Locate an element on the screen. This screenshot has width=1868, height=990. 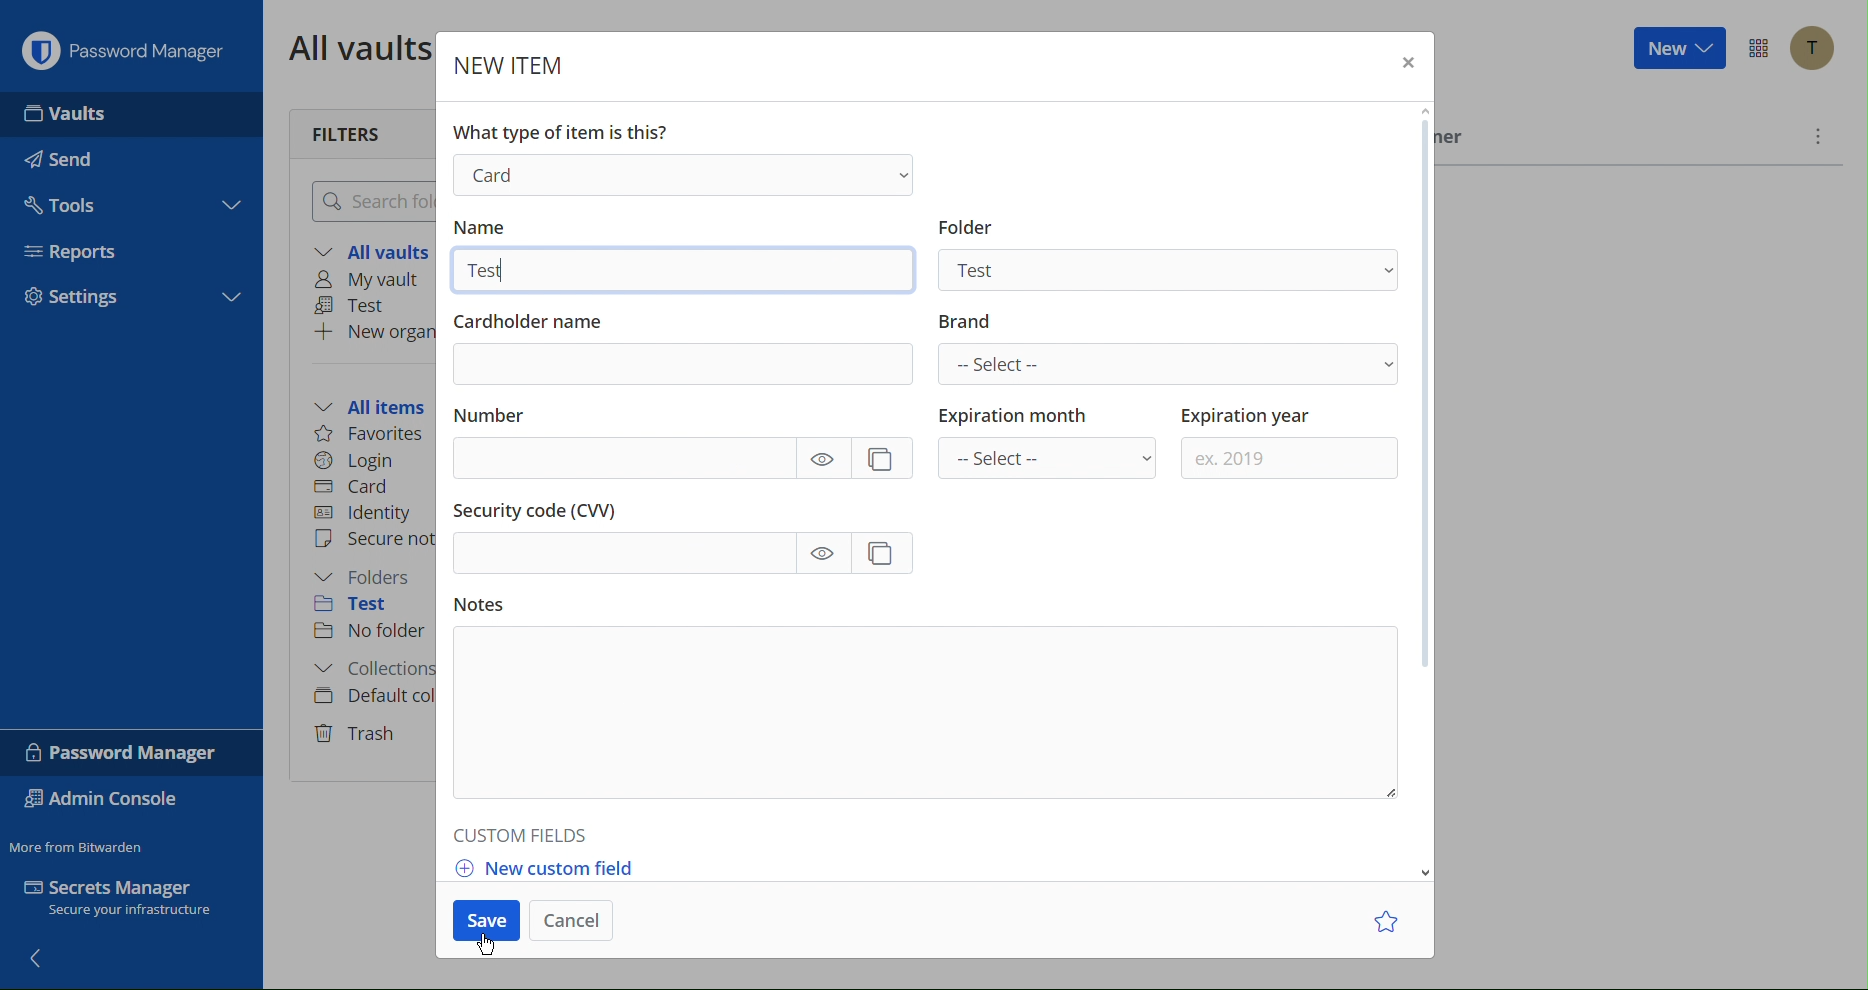
Login is located at coordinates (358, 463).